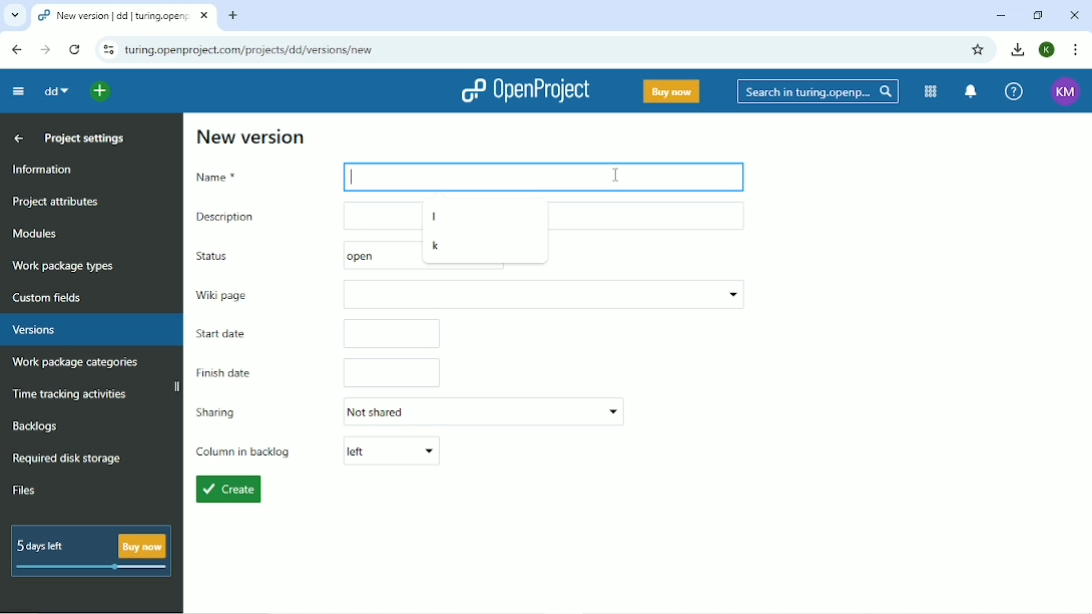  Describe the element at coordinates (250, 50) in the screenshot. I see `Site` at that location.